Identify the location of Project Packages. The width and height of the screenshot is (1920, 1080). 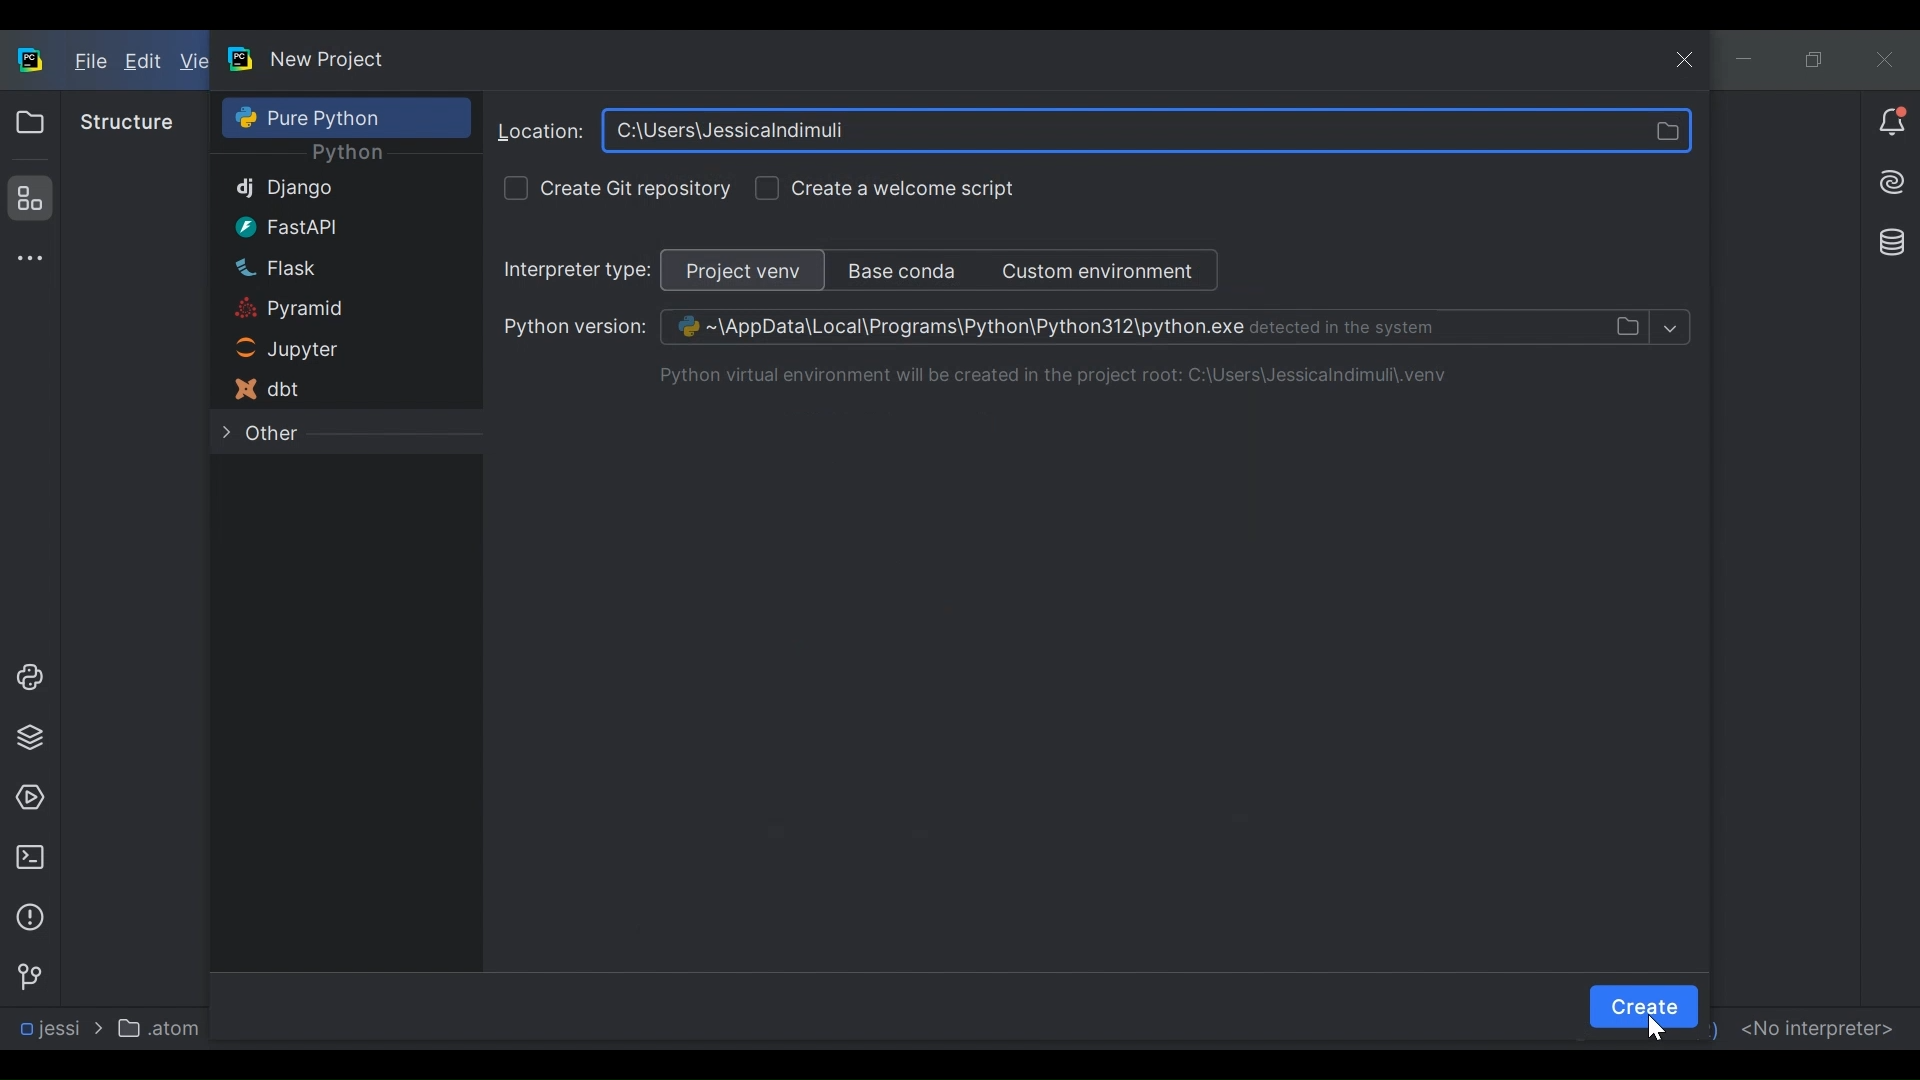
(26, 738).